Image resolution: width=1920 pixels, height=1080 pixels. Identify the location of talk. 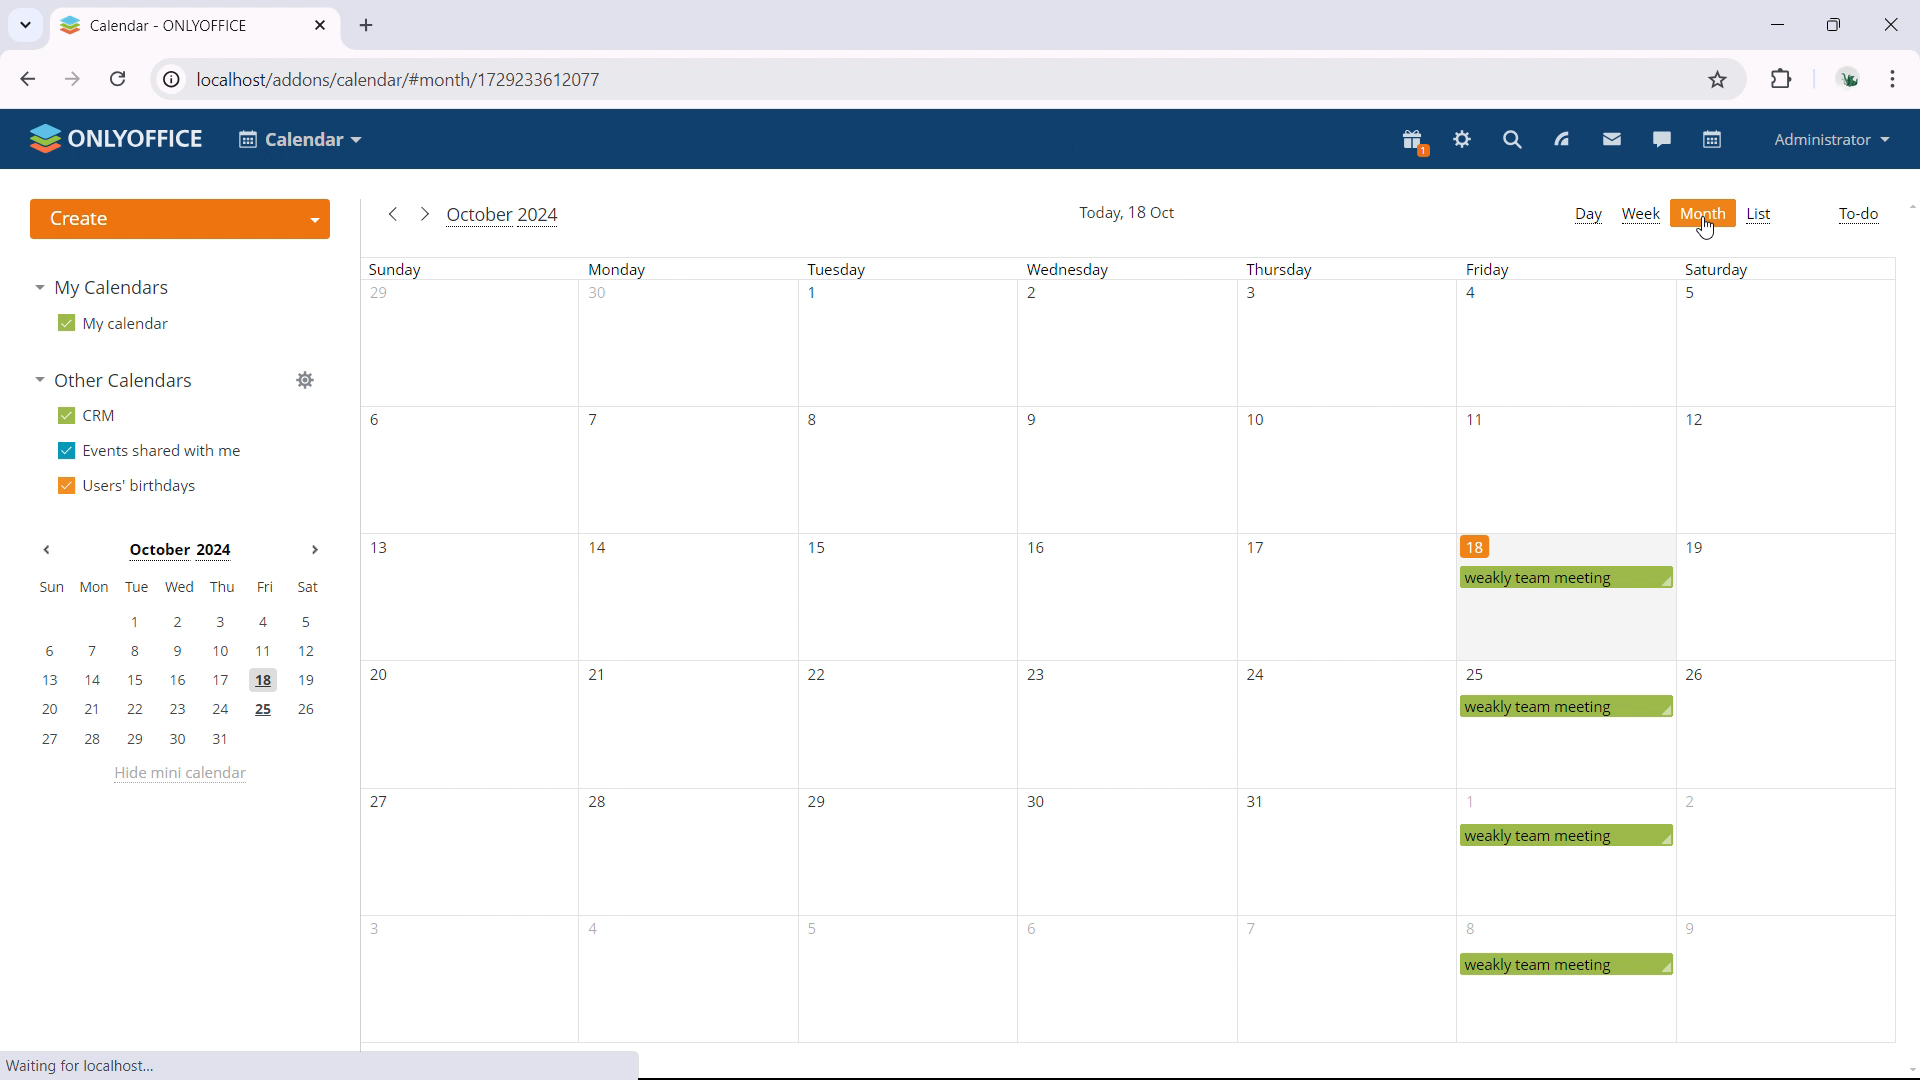
(1660, 139).